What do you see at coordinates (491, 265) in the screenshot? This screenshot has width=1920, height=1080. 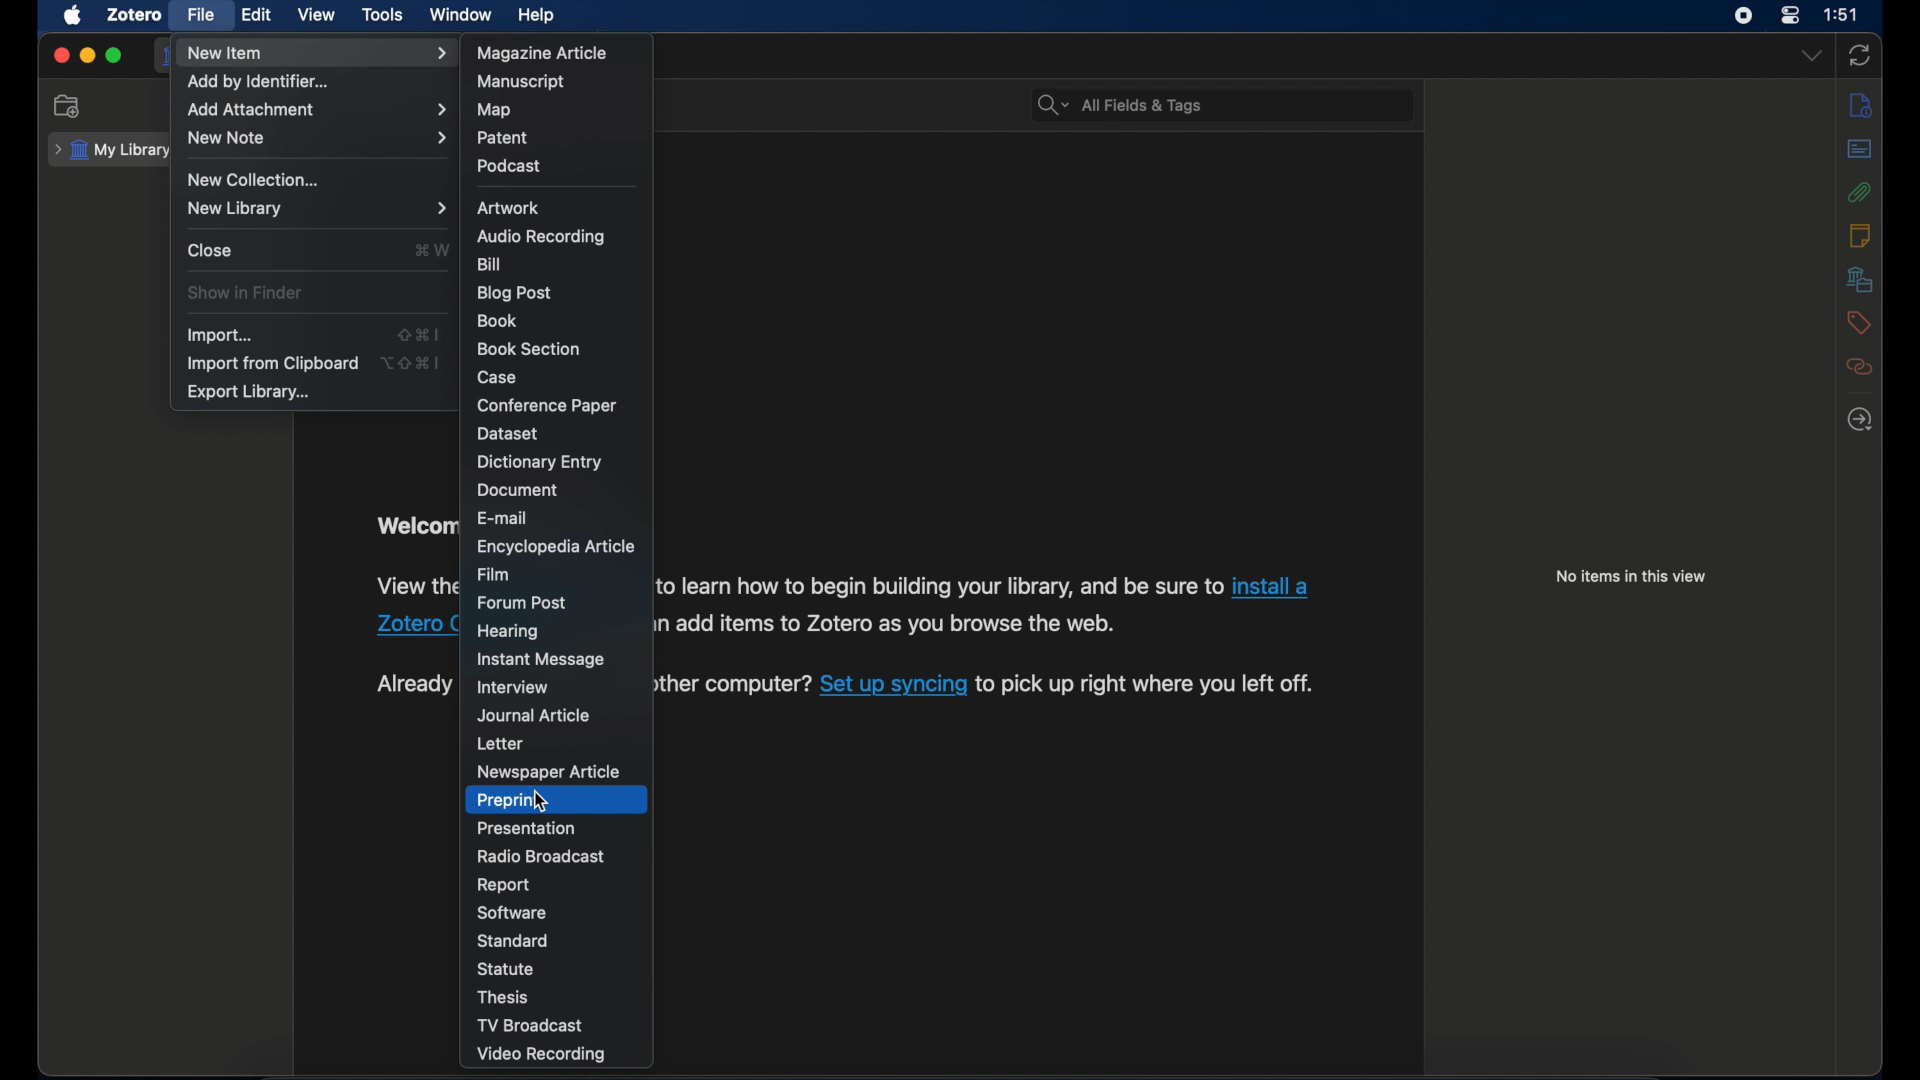 I see `bill` at bounding box center [491, 265].